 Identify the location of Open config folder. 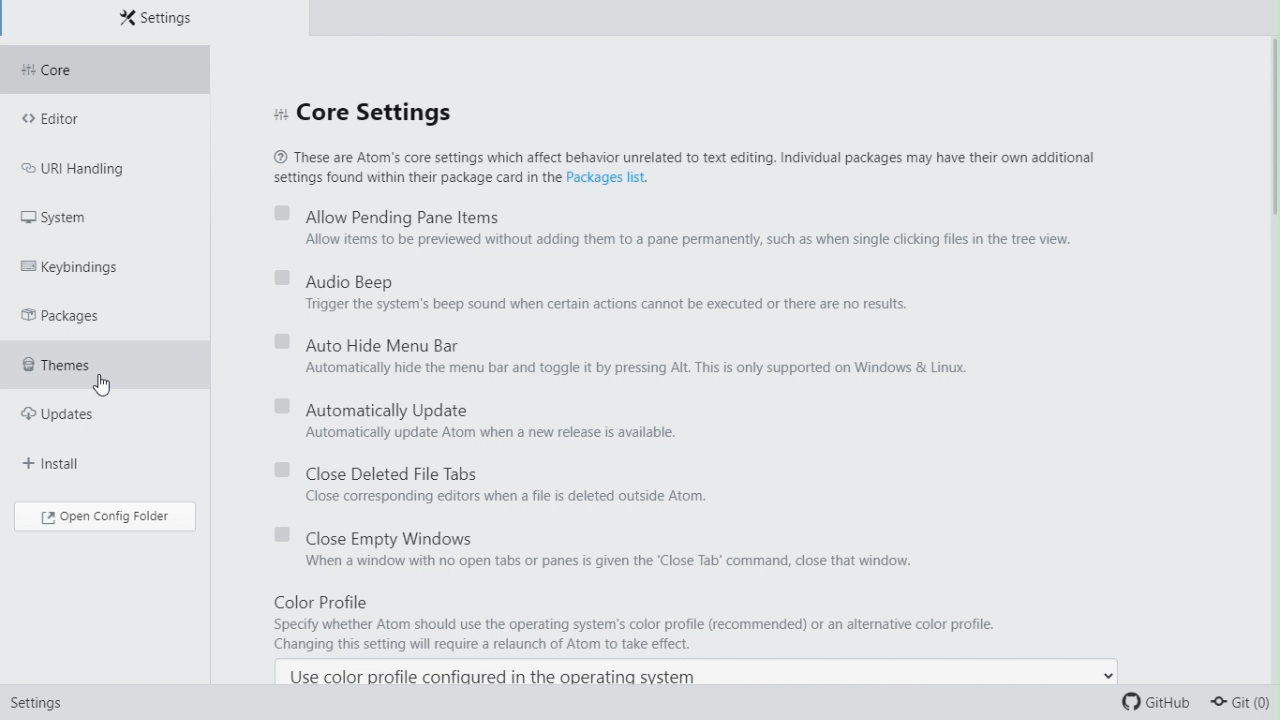
(103, 516).